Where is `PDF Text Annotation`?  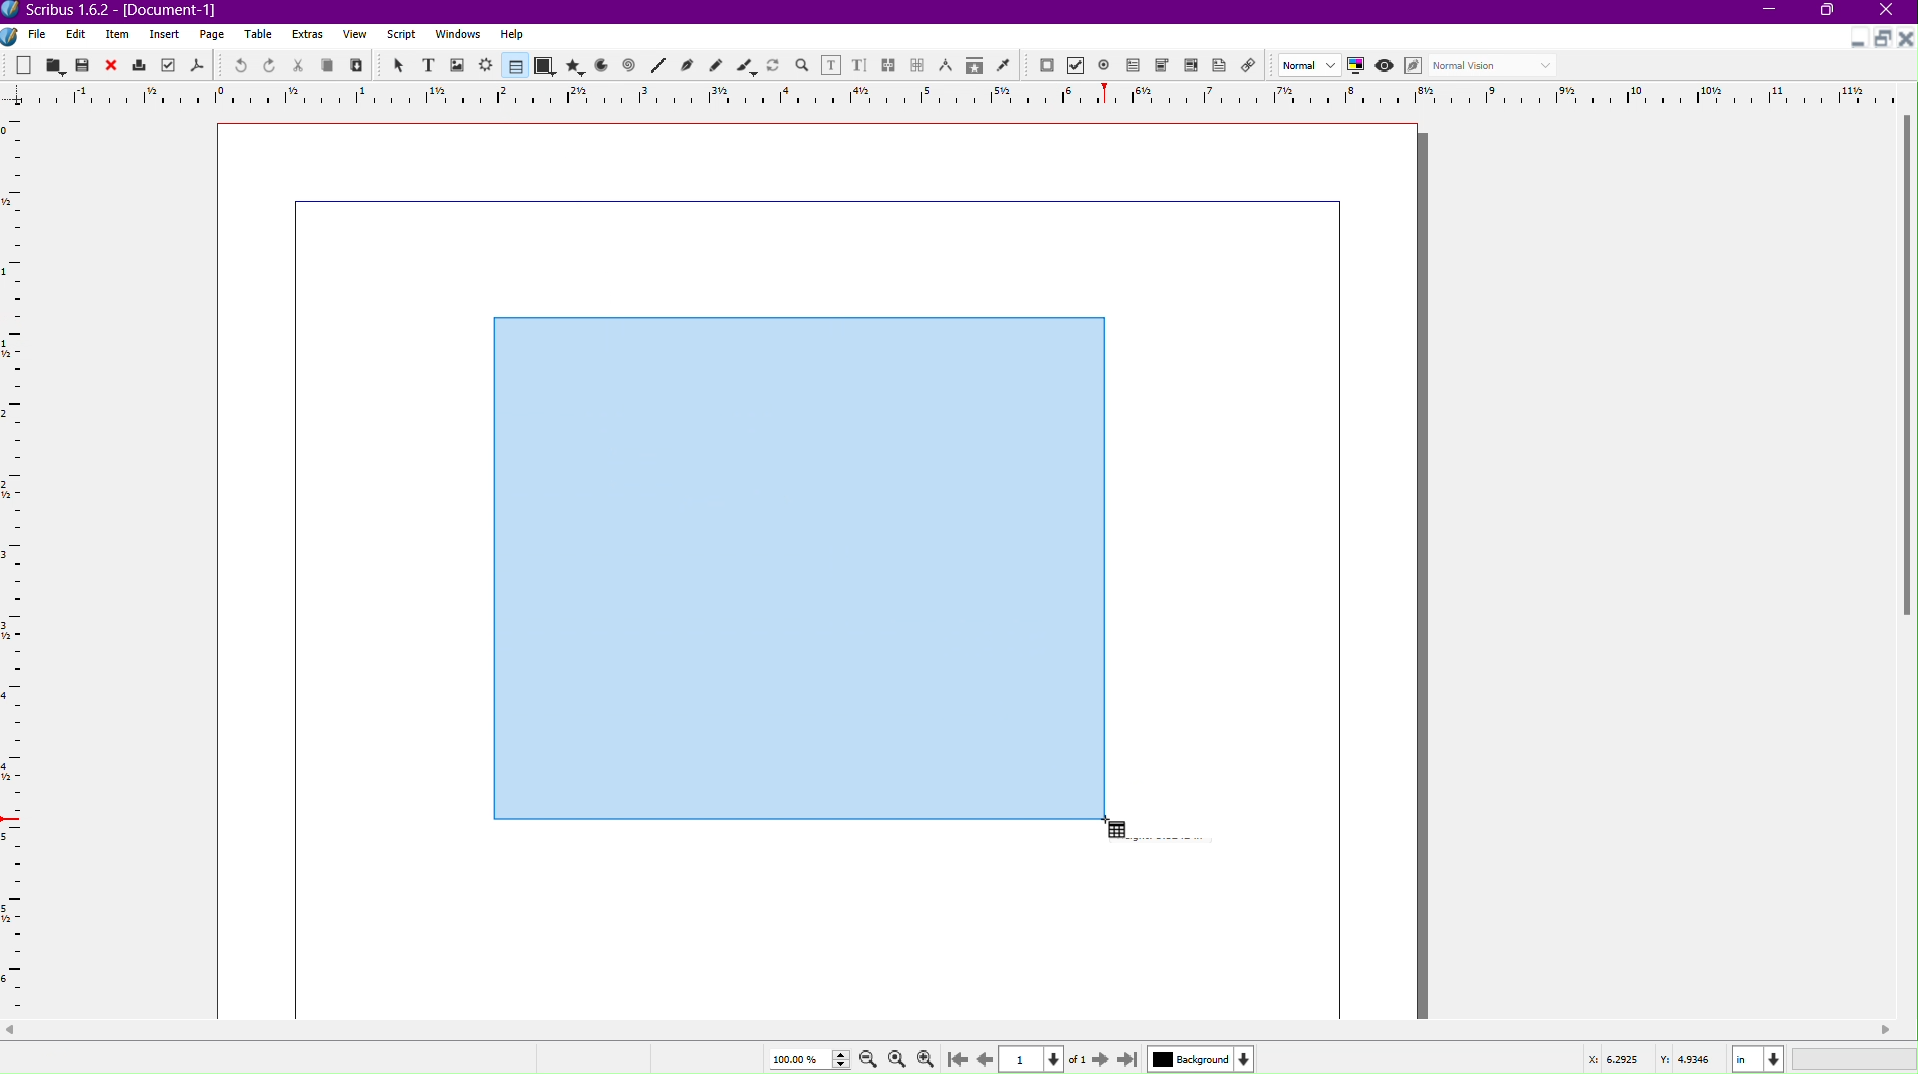
PDF Text Annotation is located at coordinates (1223, 68).